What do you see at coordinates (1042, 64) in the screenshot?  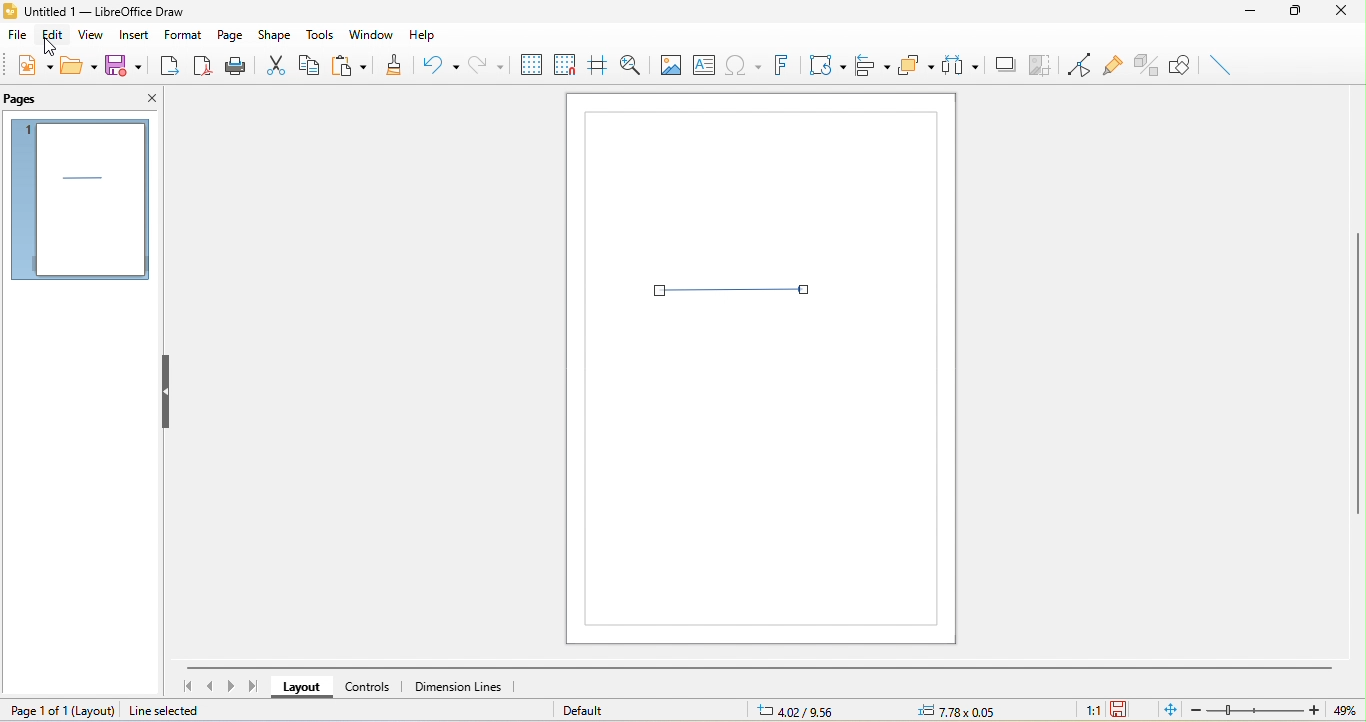 I see `crop image` at bounding box center [1042, 64].